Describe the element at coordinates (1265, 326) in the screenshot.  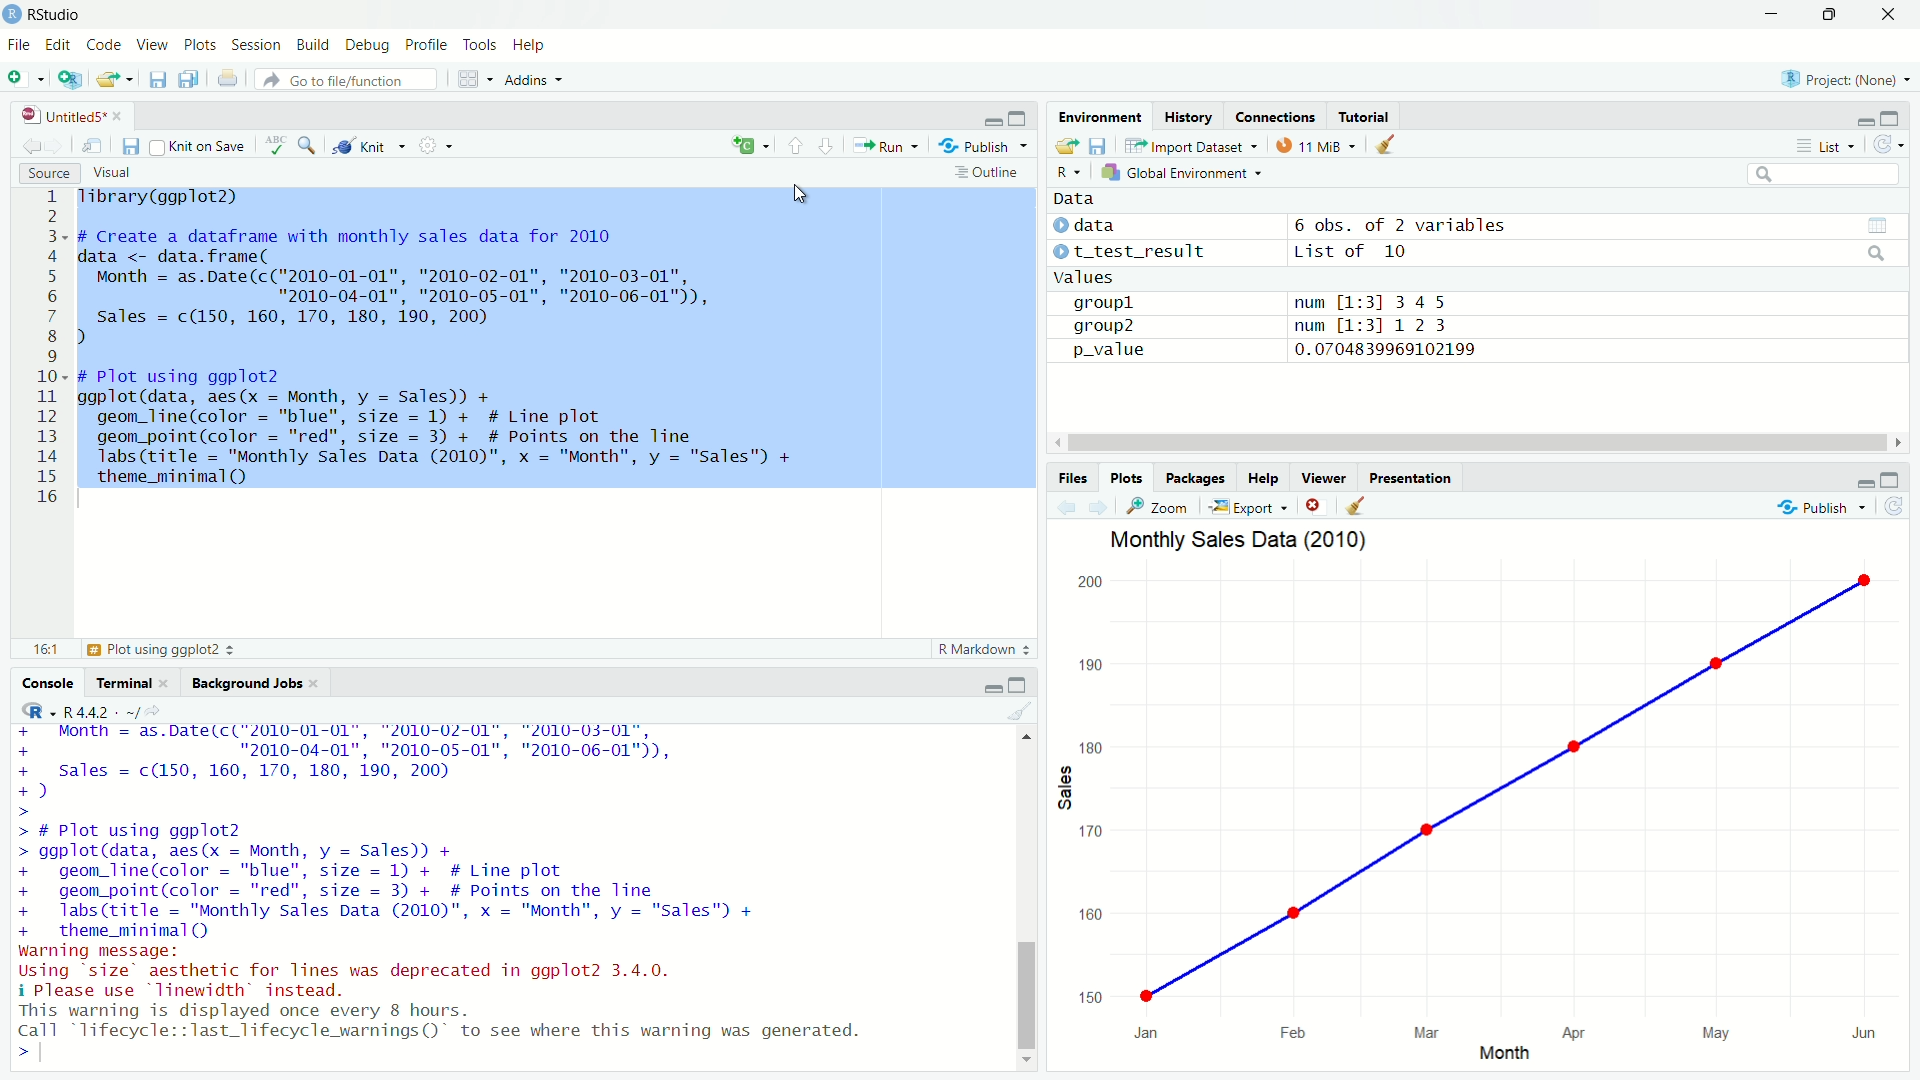
I see `aroun? num M-=311 2 3` at that location.